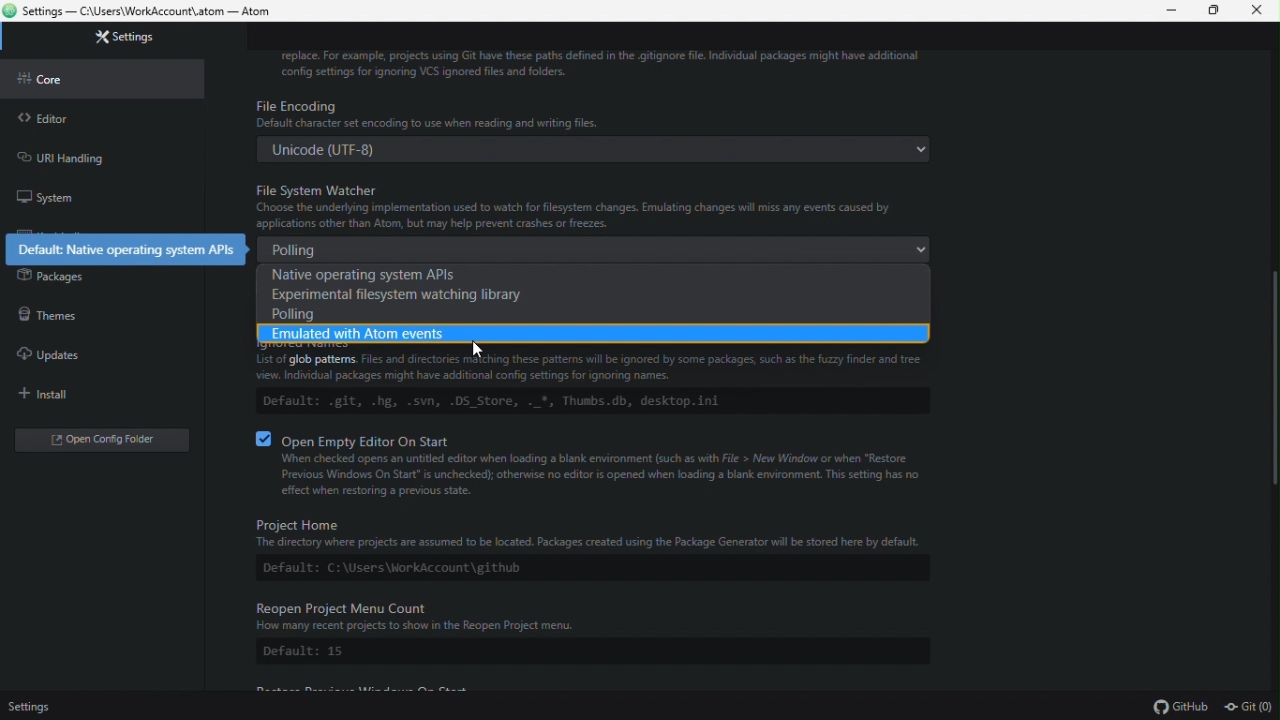 Image resolution: width=1280 pixels, height=720 pixels. Describe the element at coordinates (102, 440) in the screenshot. I see `open Config editor` at that location.